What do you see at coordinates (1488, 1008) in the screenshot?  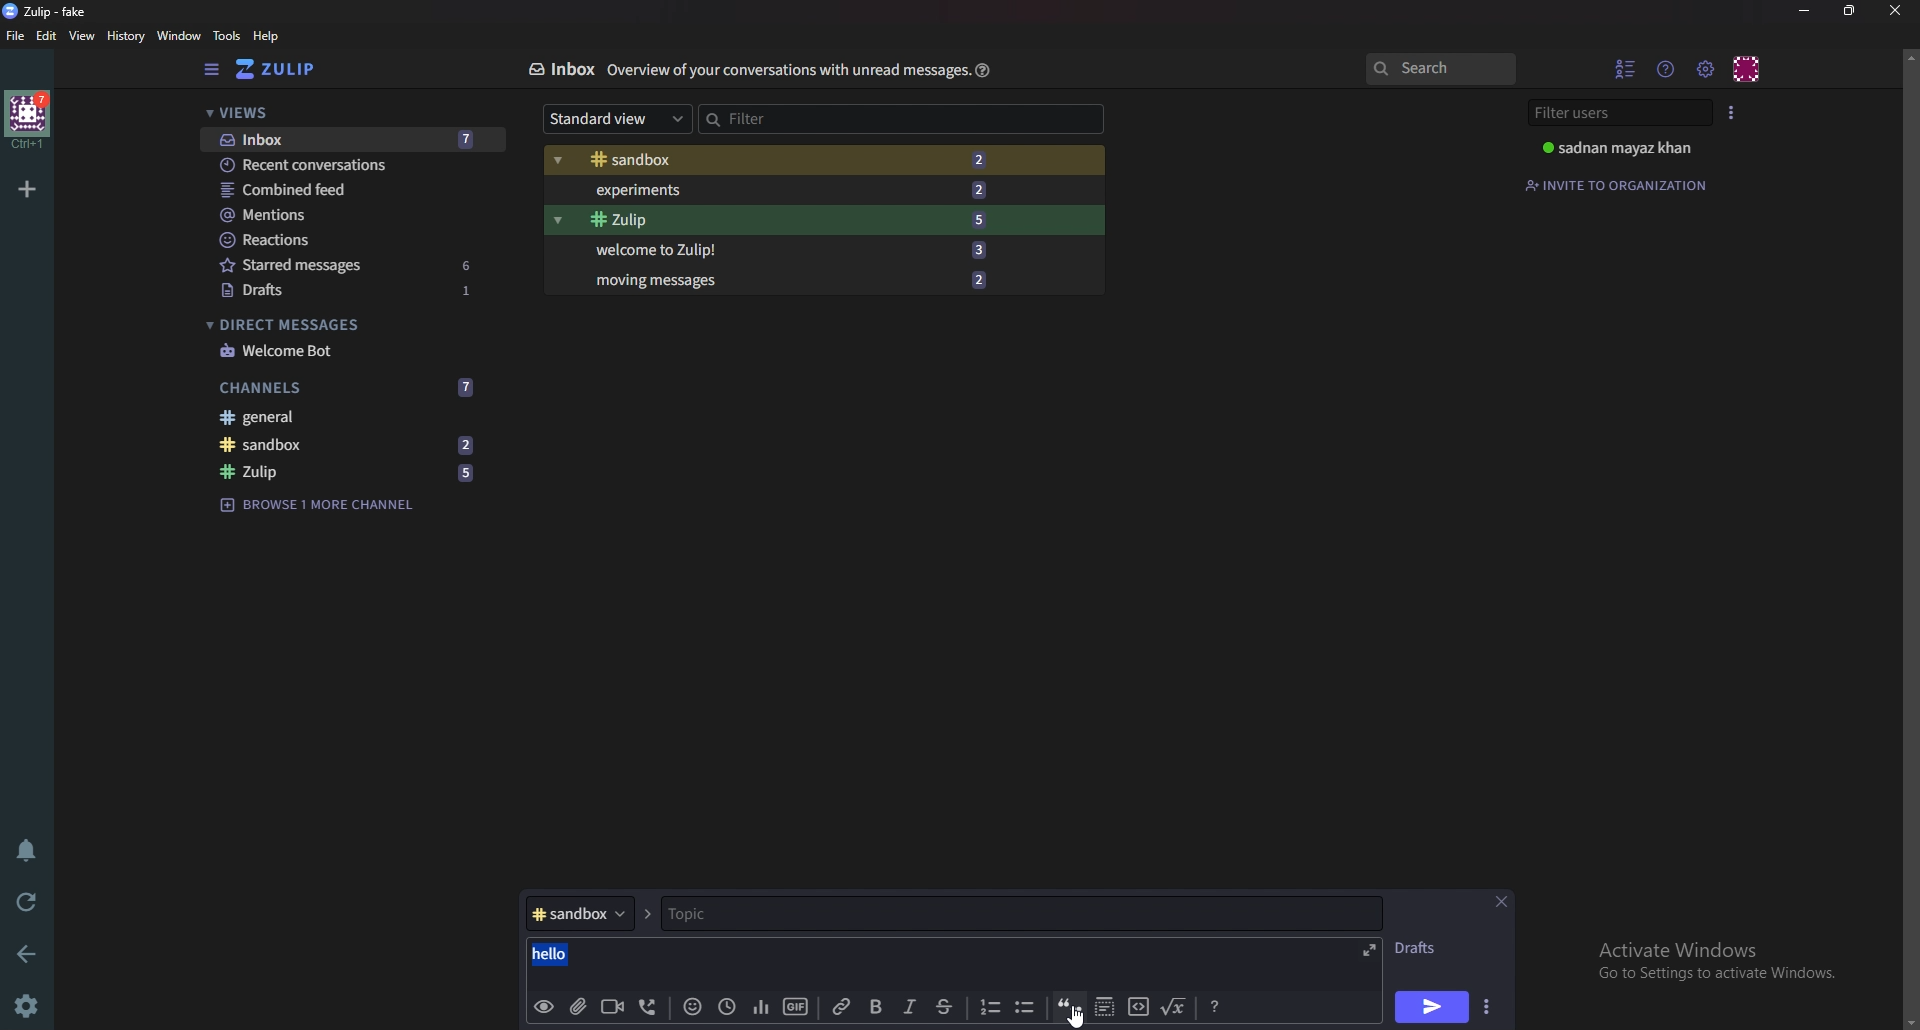 I see `send options` at bounding box center [1488, 1008].